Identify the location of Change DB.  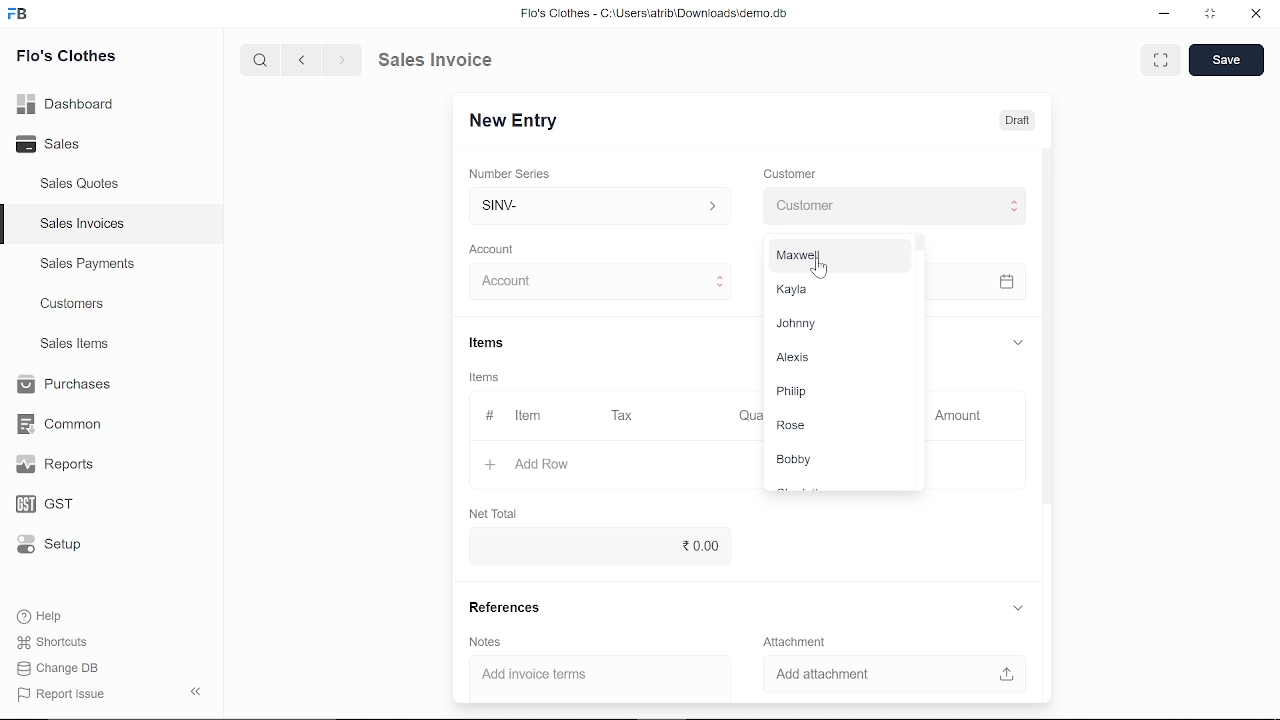
(64, 668).